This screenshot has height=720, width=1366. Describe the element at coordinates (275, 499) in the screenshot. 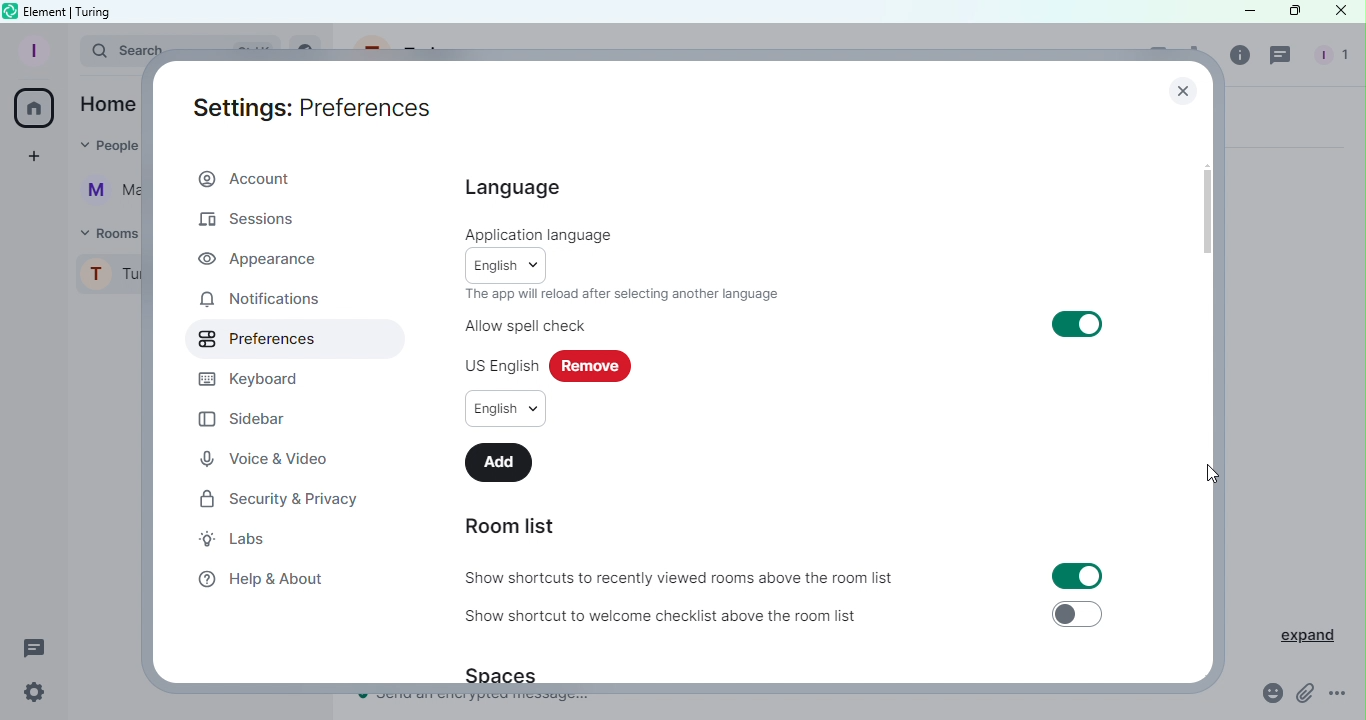

I see `Security and privacy` at that location.